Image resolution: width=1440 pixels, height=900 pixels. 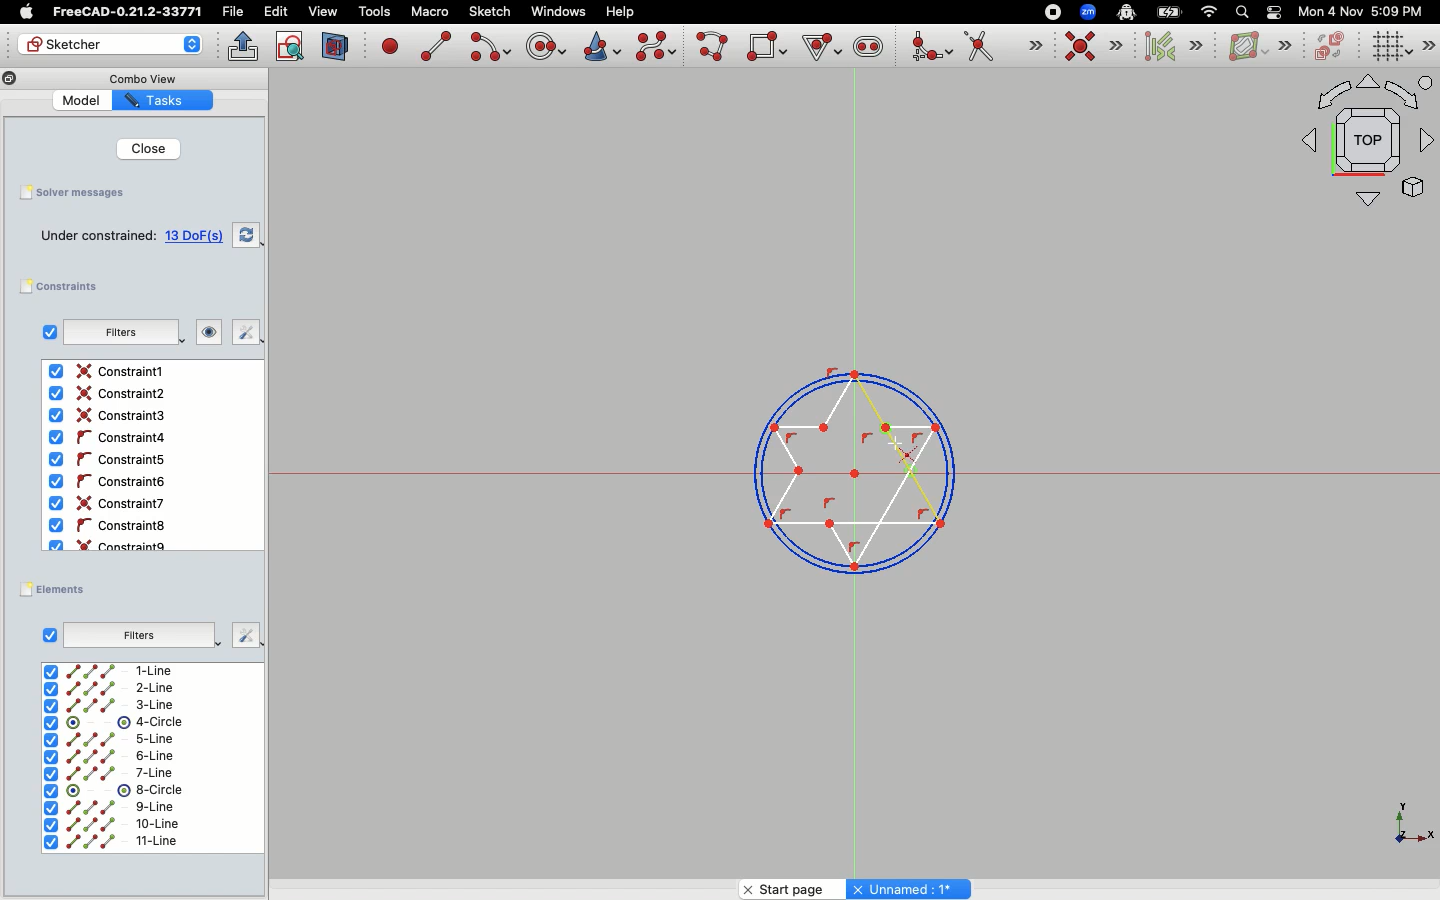 I want to click on Close, so click(x=140, y=148).